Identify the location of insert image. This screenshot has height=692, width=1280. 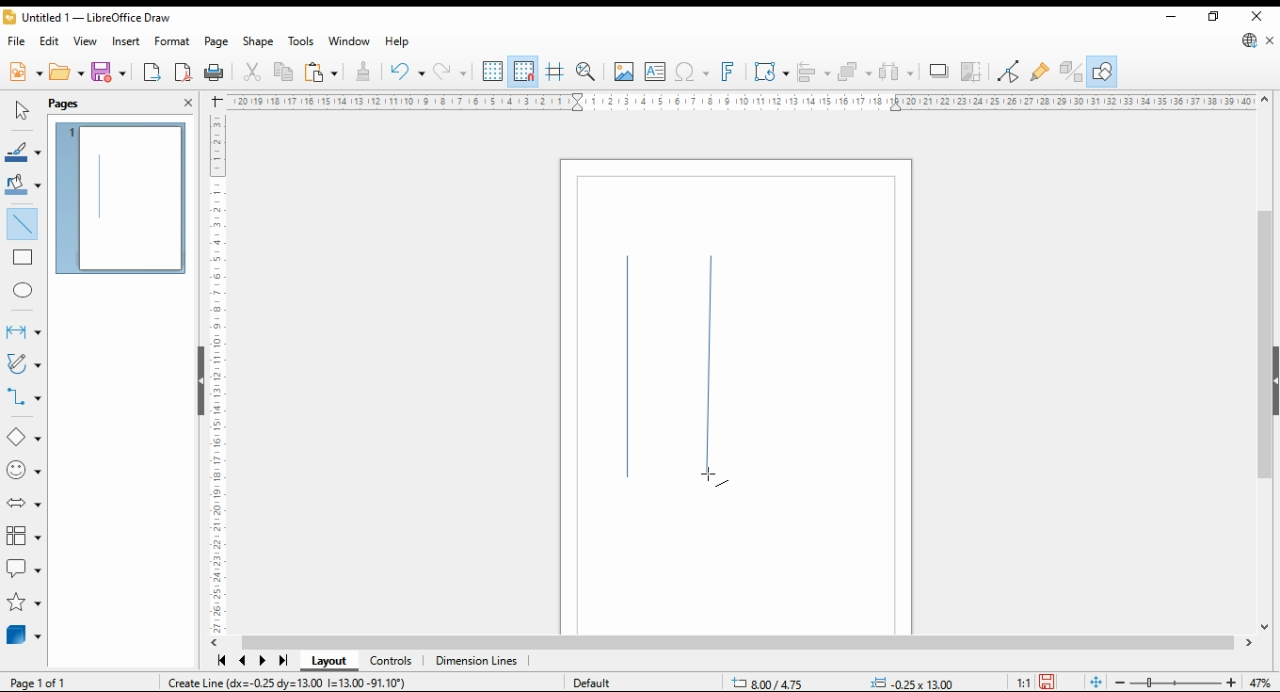
(624, 71).